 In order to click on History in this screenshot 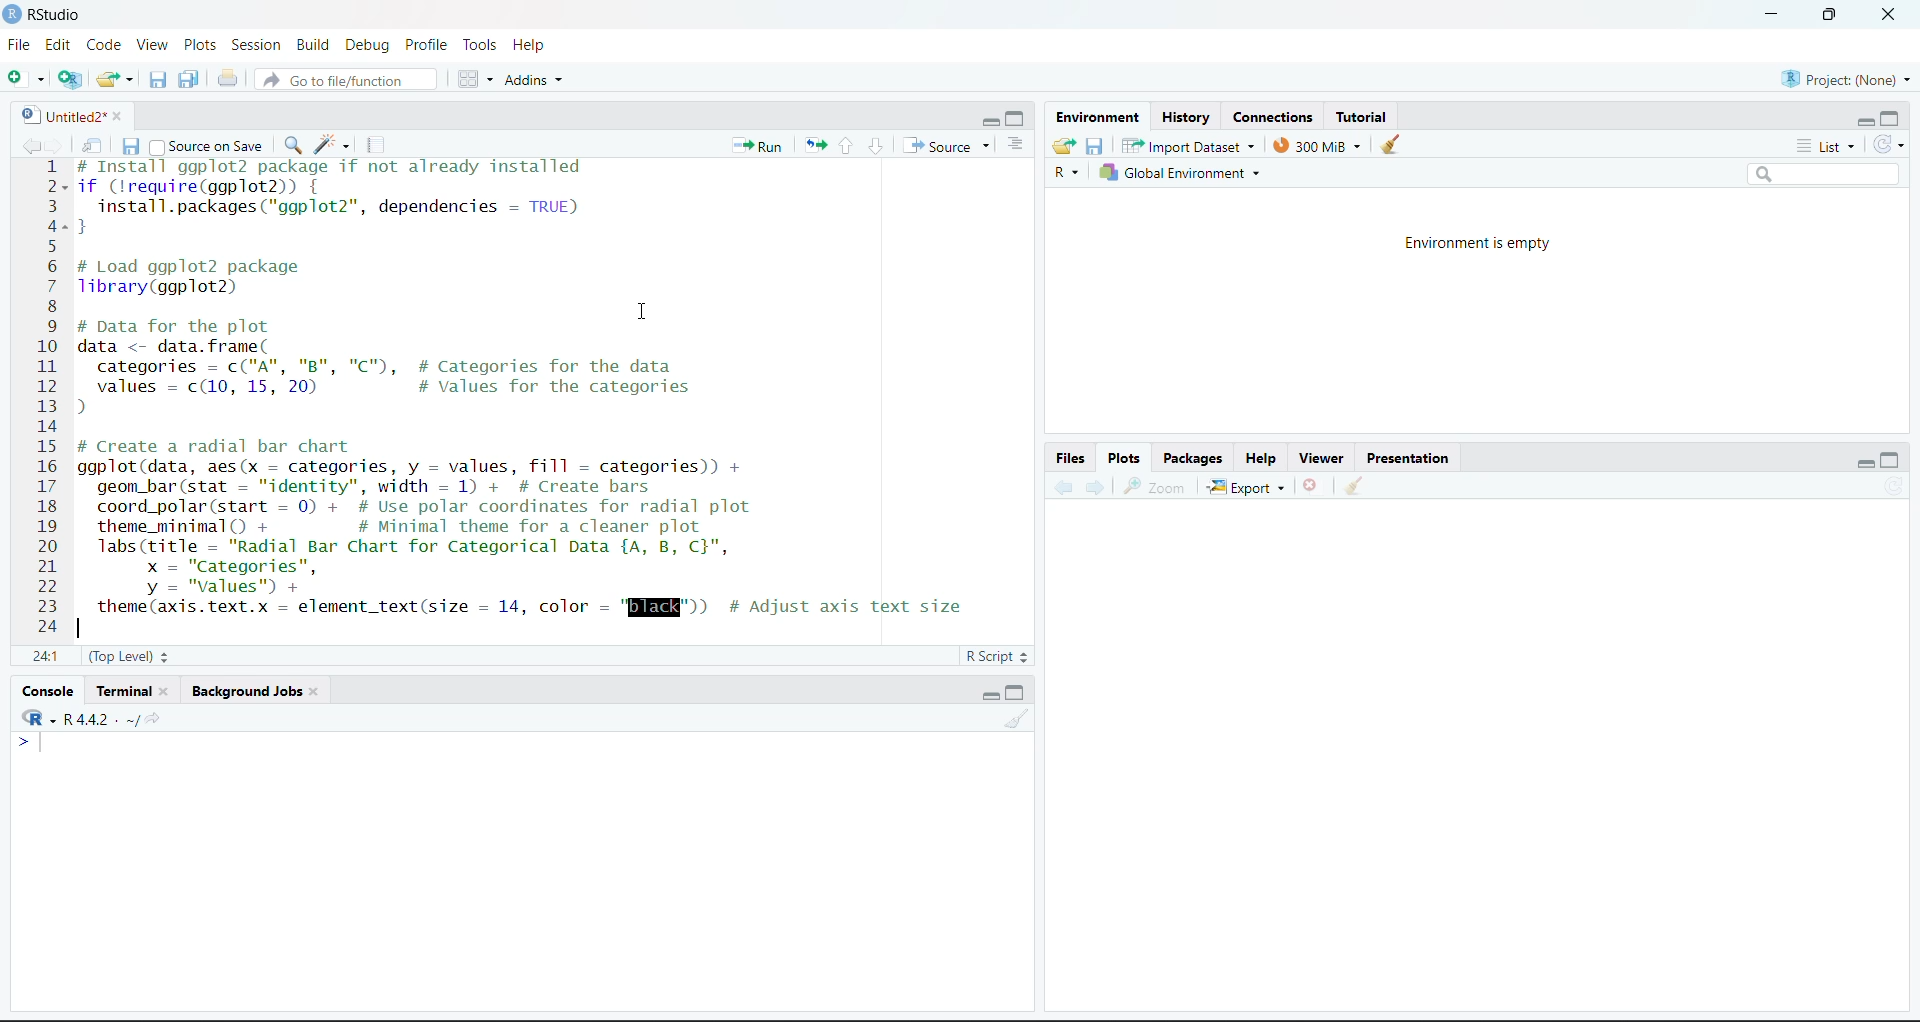, I will do `click(1186, 118)`.